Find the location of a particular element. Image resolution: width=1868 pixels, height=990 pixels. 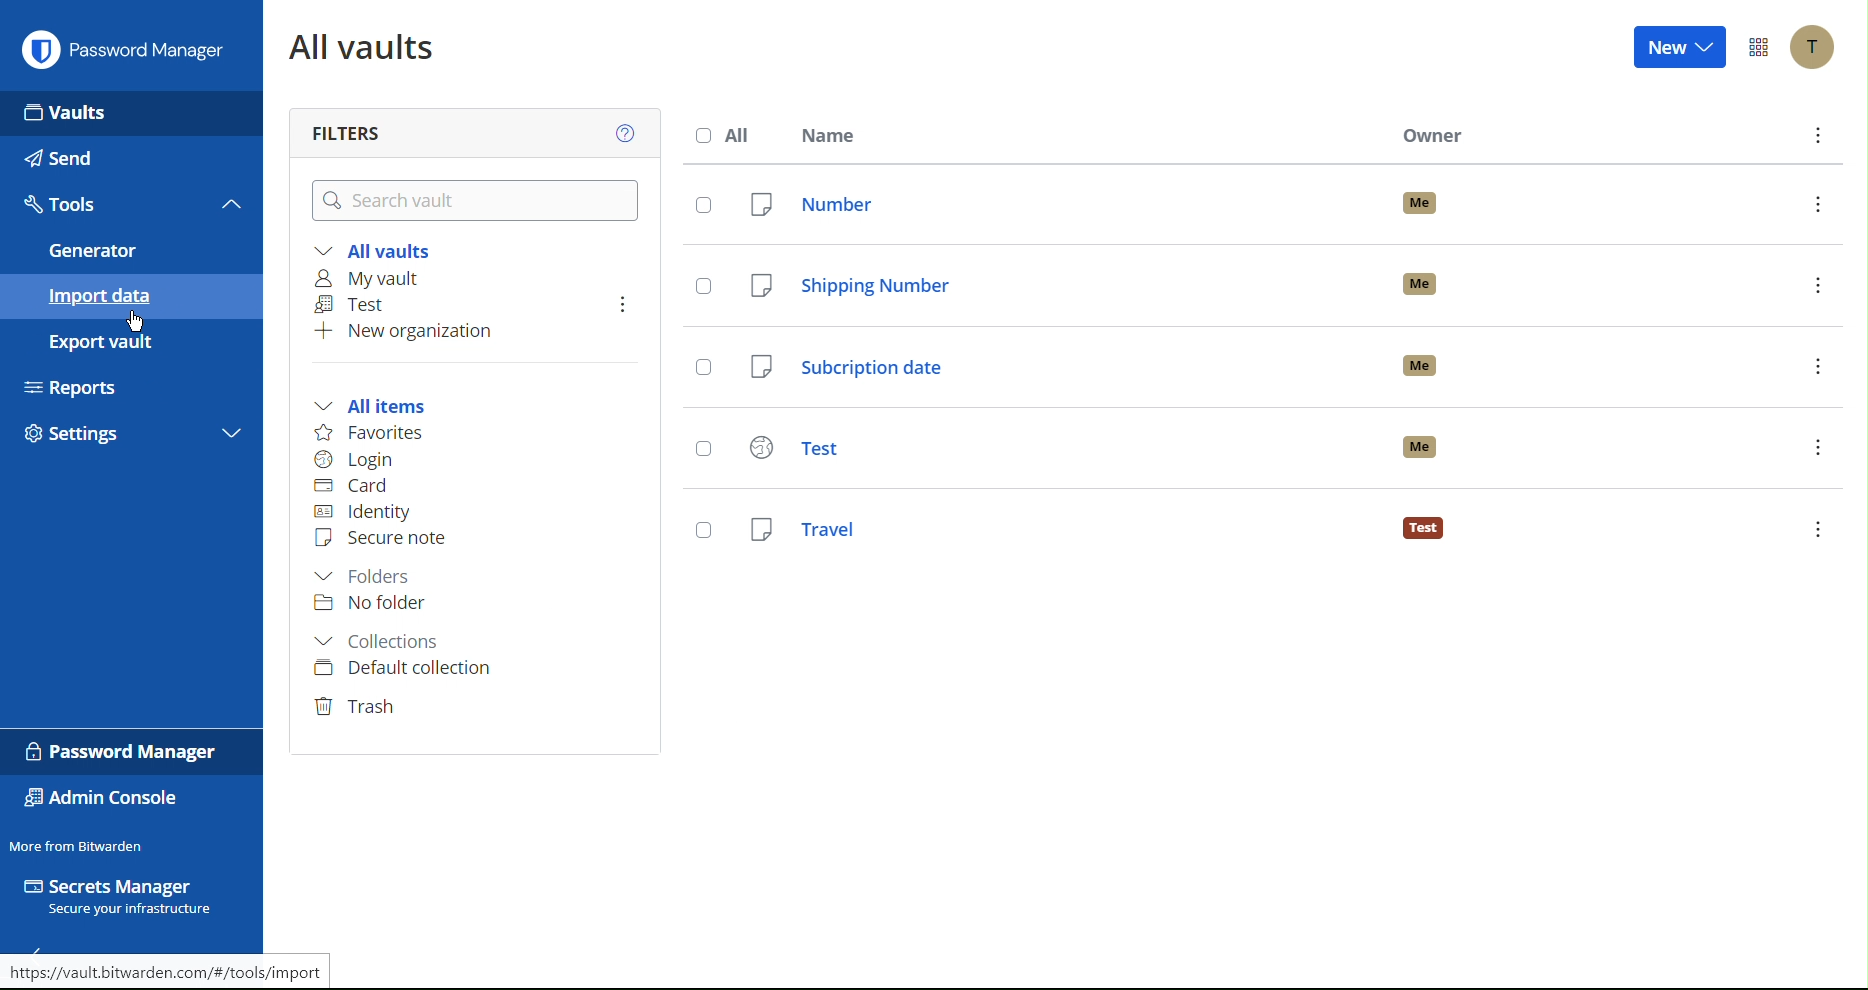

Generator is located at coordinates (129, 251).